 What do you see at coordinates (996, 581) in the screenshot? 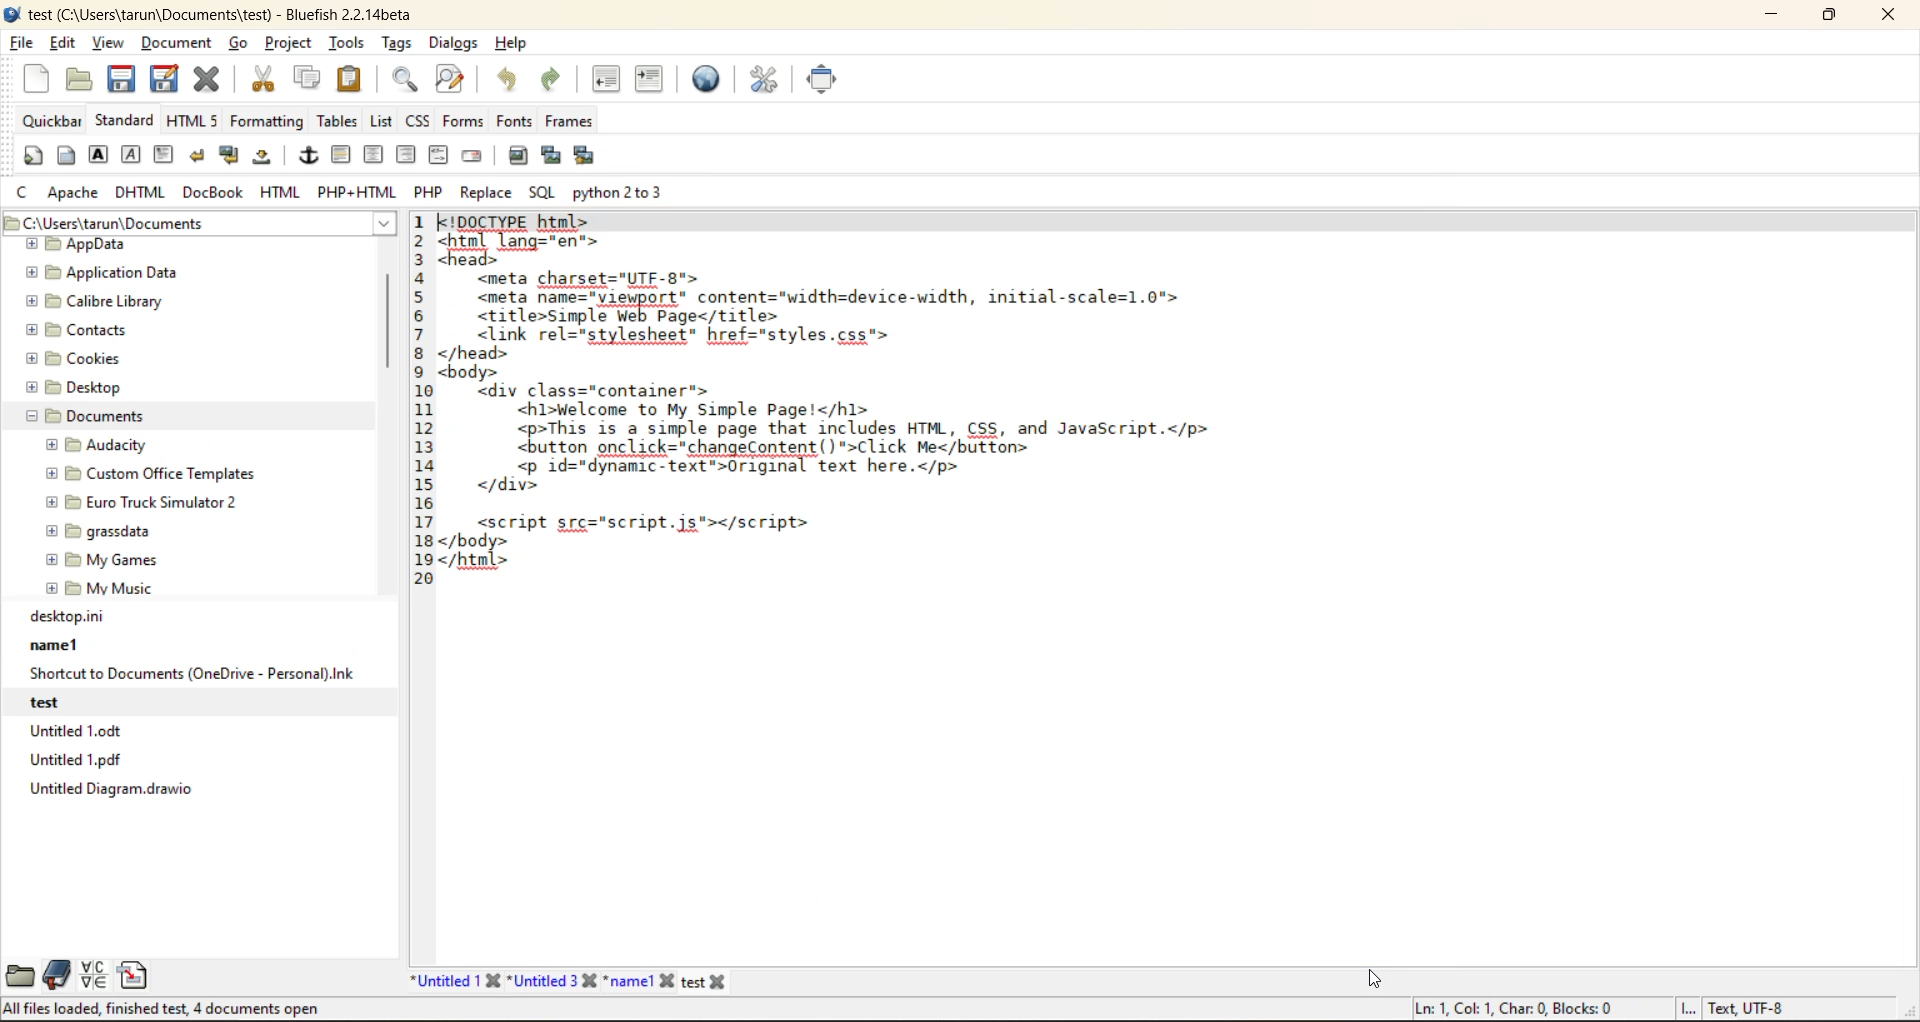
I see `code editor` at bounding box center [996, 581].